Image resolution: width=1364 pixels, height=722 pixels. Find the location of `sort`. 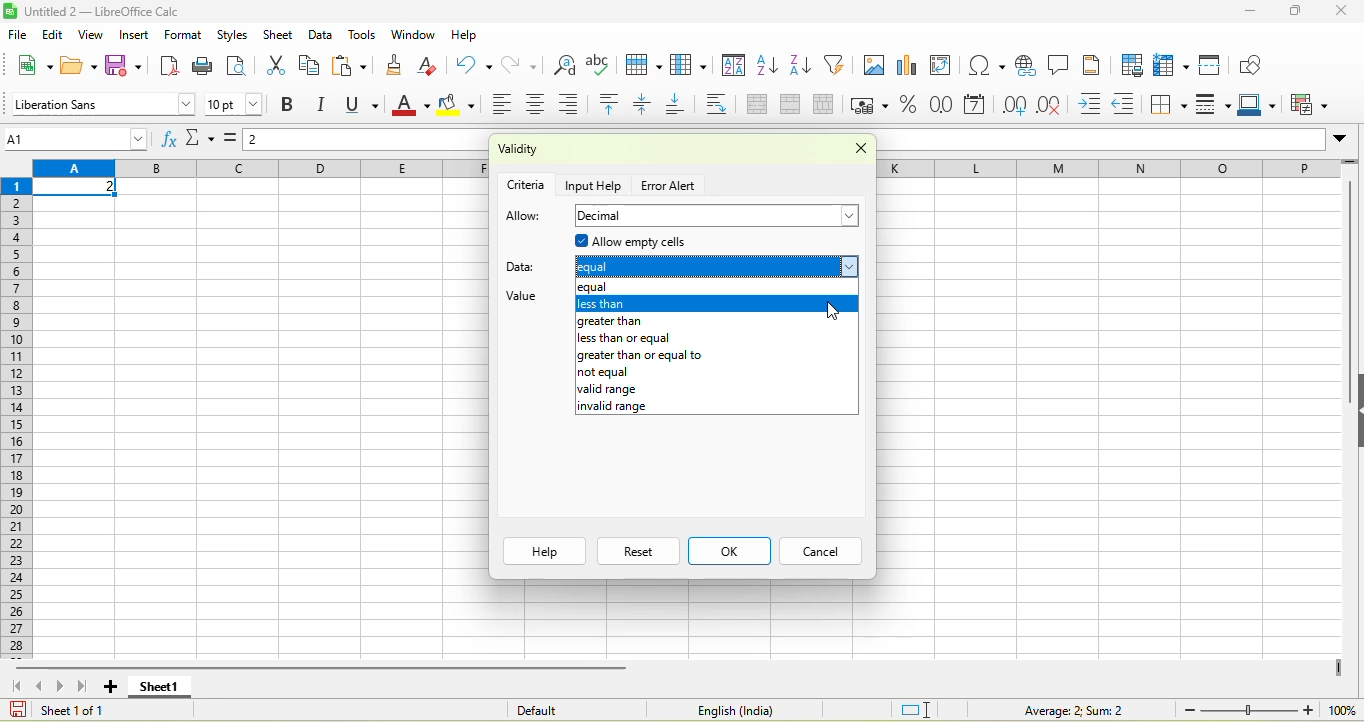

sort is located at coordinates (734, 68).